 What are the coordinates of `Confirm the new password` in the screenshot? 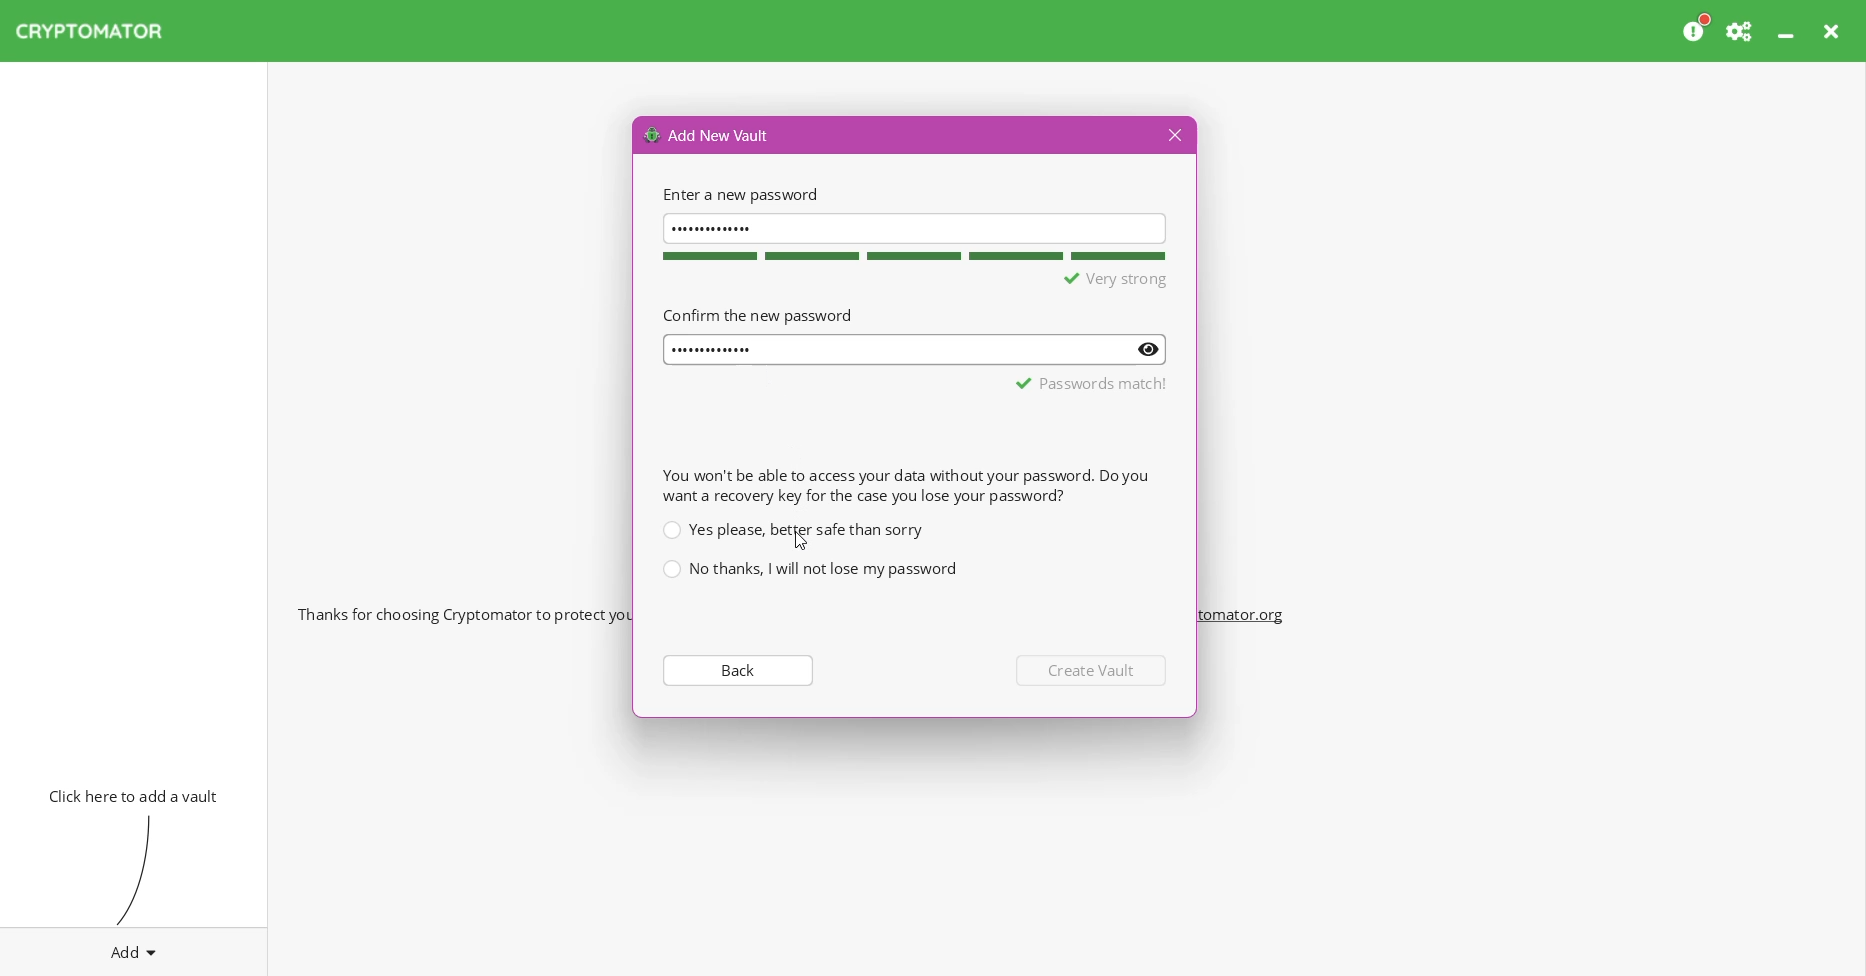 It's located at (916, 350).